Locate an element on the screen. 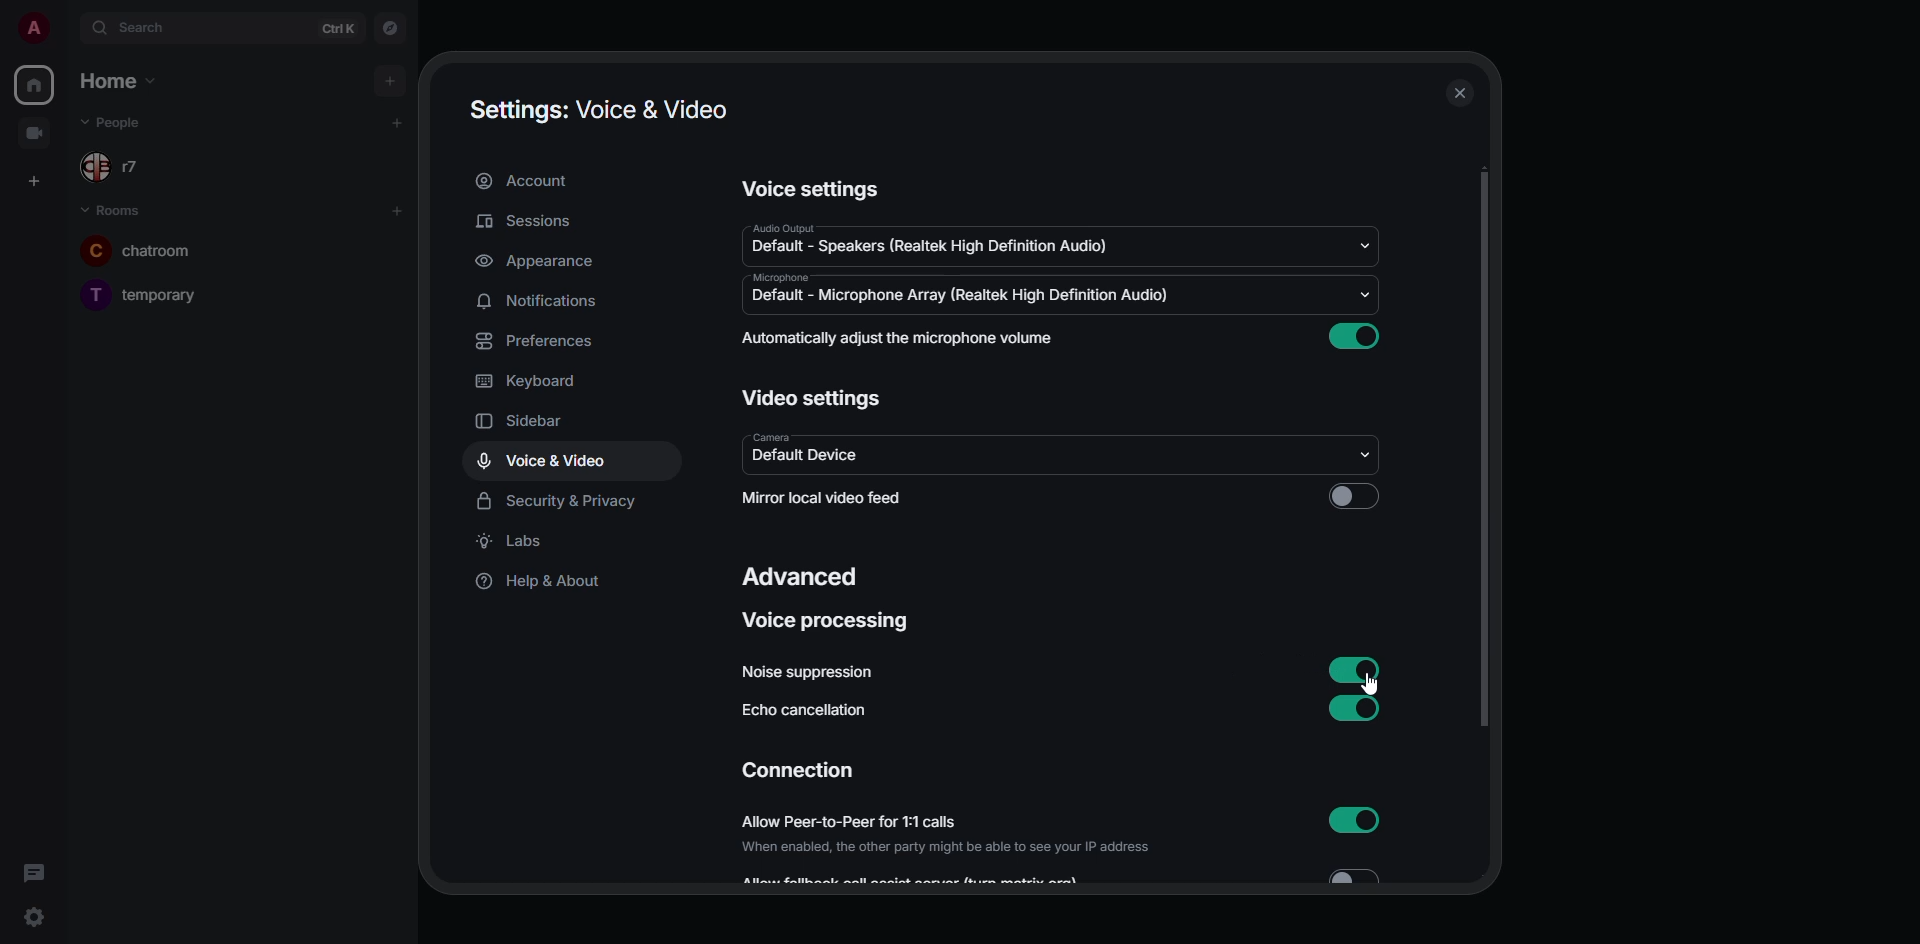 Image resolution: width=1920 pixels, height=944 pixels. scroll bar is located at coordinates (1484, 450).